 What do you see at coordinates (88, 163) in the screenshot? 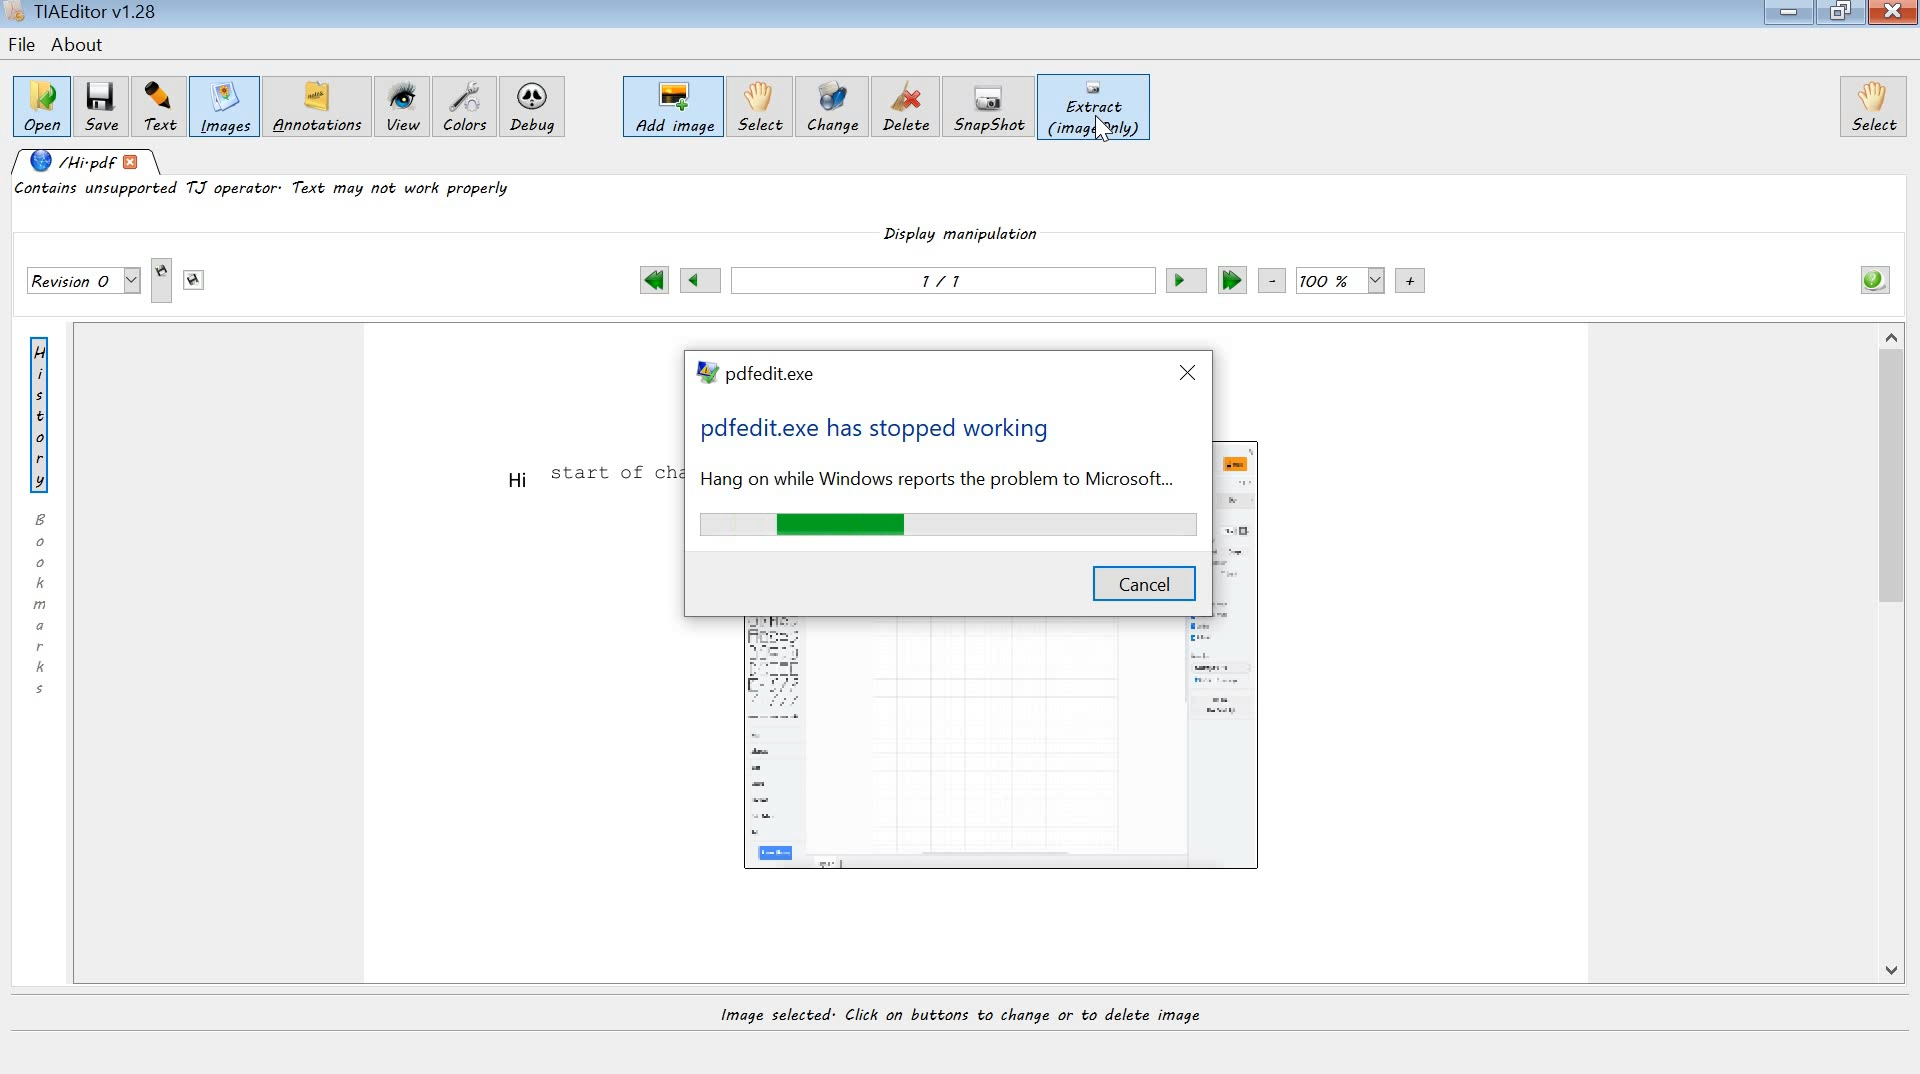
I see `opened pdf` at bounding box center [88, 163].